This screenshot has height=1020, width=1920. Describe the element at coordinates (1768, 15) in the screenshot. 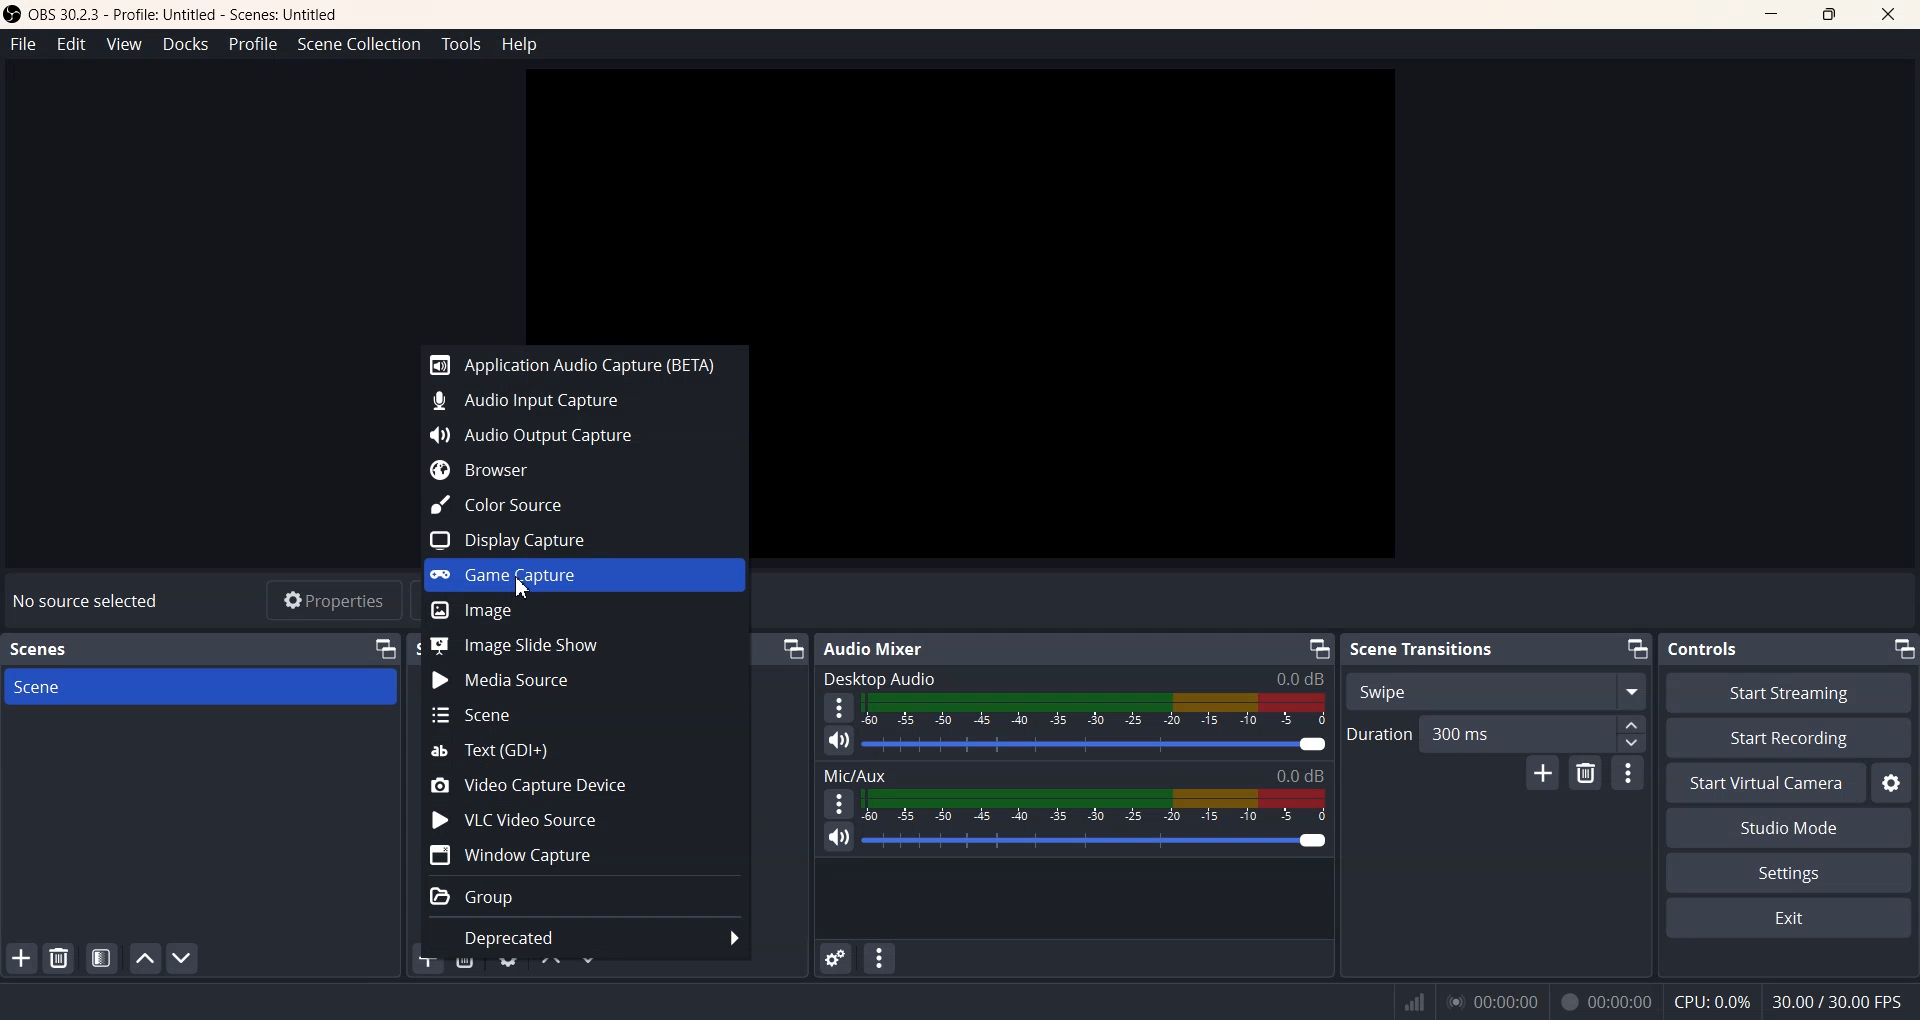

I see `Minimize` at that location.